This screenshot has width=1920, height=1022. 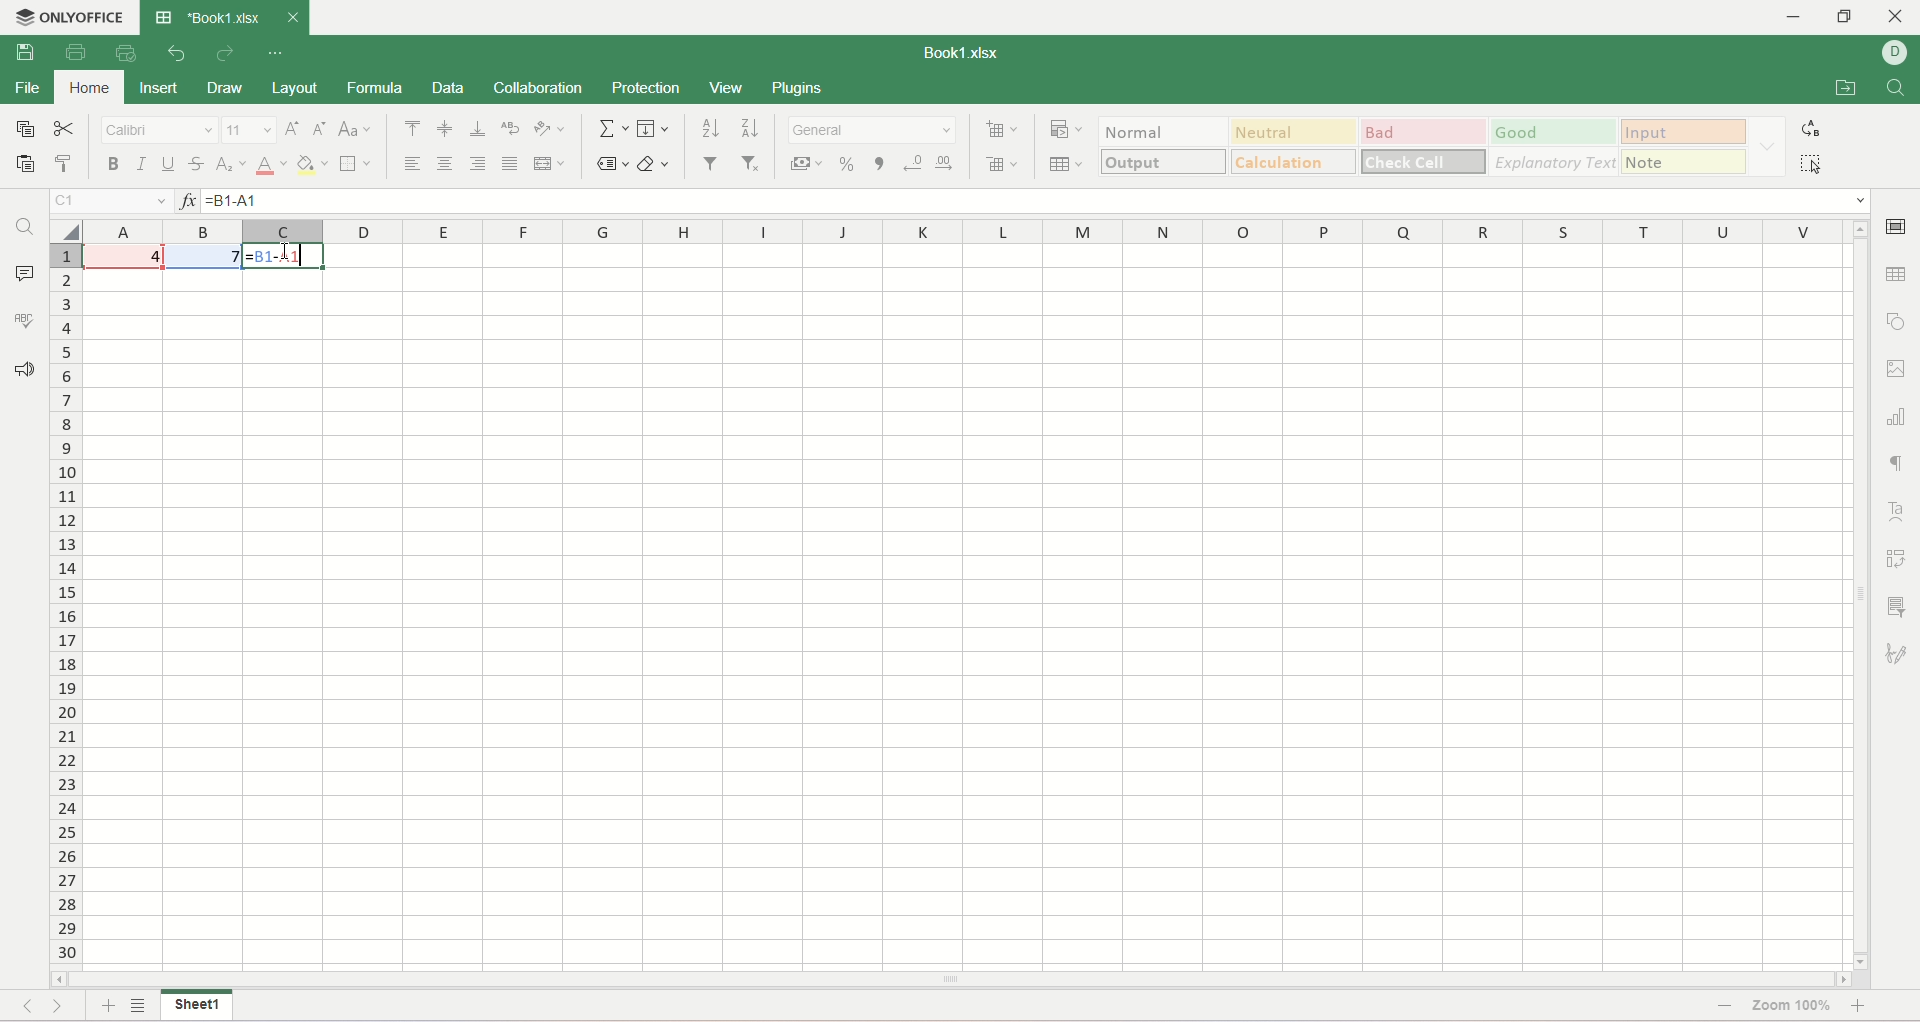 I want to click on border, so click(x=357, y=163).